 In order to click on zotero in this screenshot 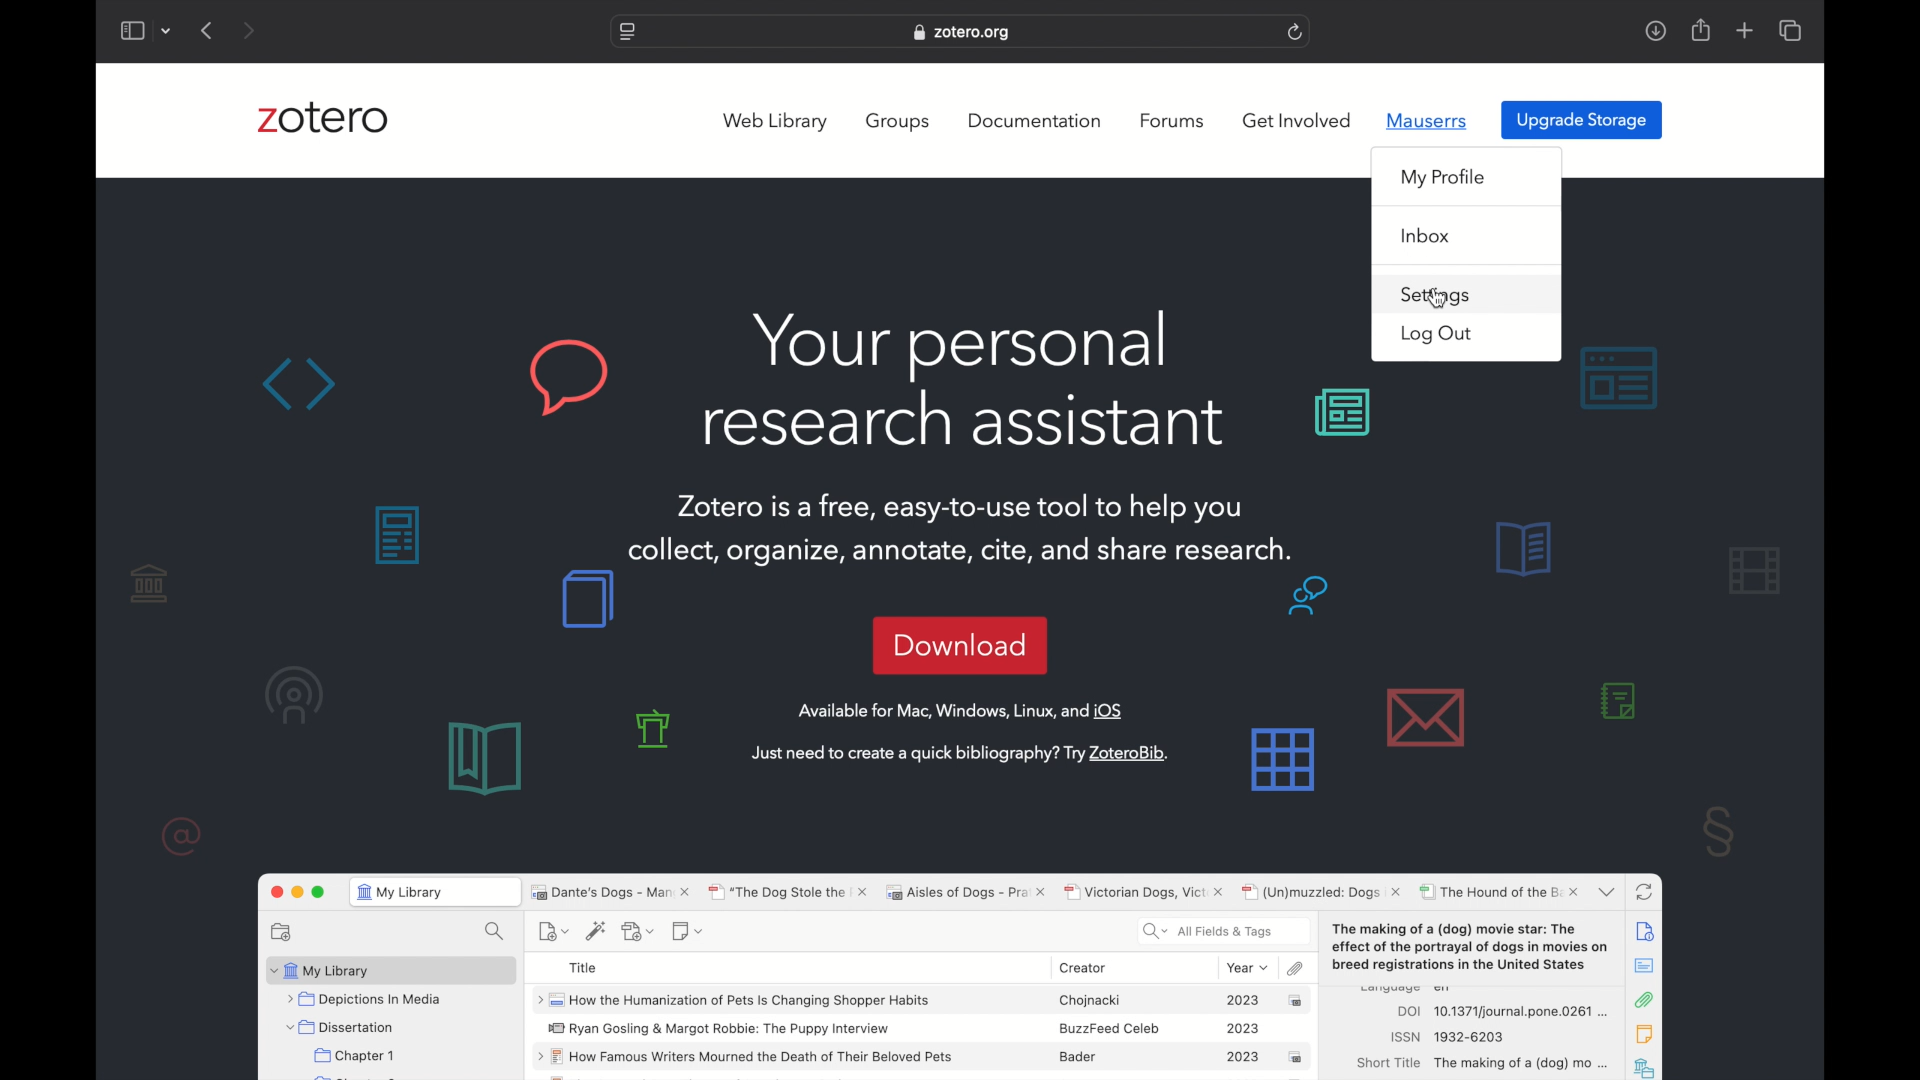, I will do `click(322, 118)`.